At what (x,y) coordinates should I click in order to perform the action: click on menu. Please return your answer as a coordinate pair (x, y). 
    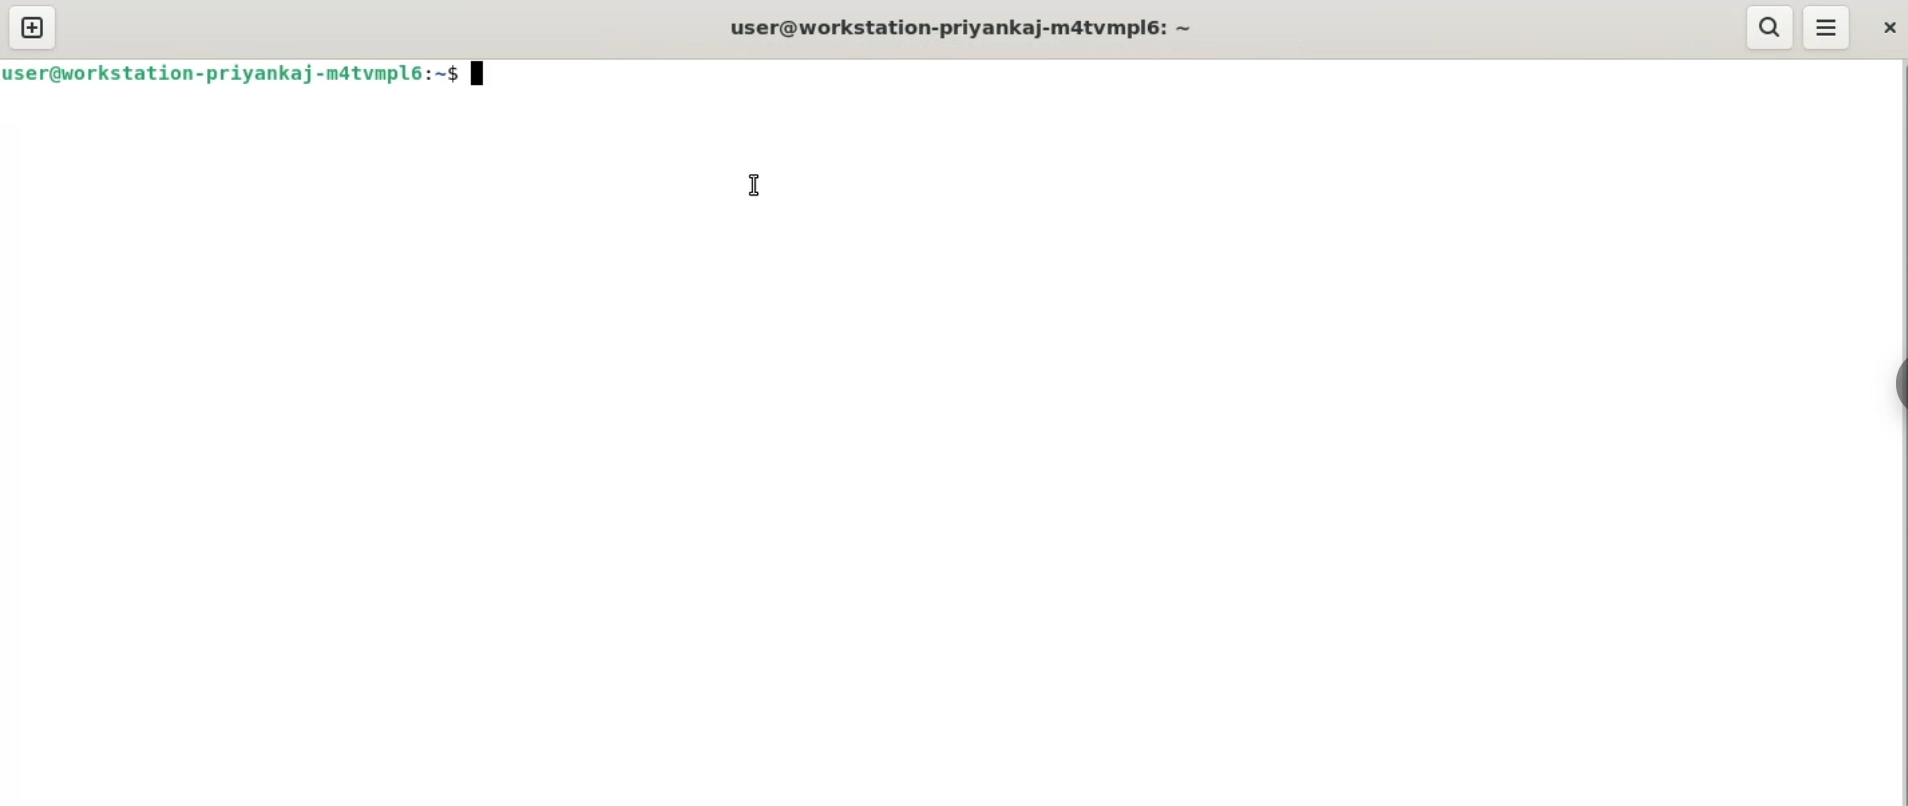
    Looking at the image, I should click on (1825, 27).